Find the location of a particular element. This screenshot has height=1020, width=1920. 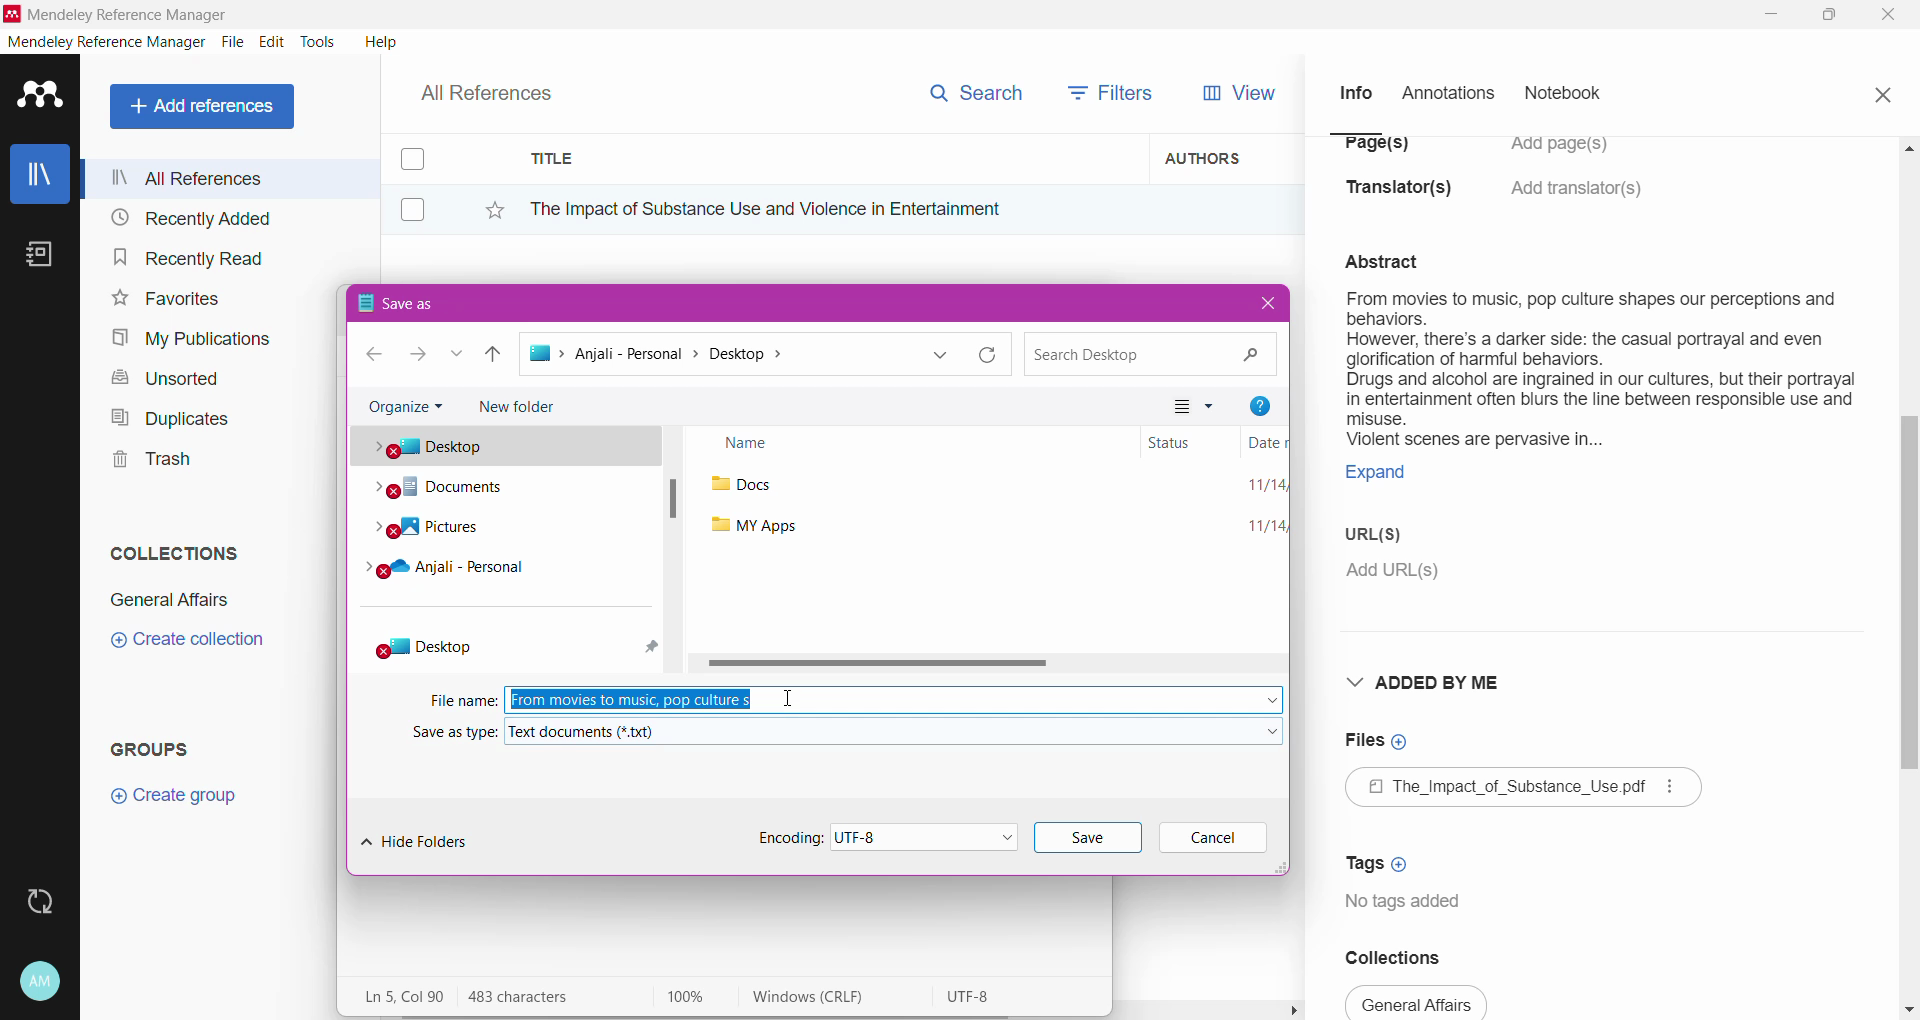

Horizontal Scrol Bar is located at coordinates (994, 665).